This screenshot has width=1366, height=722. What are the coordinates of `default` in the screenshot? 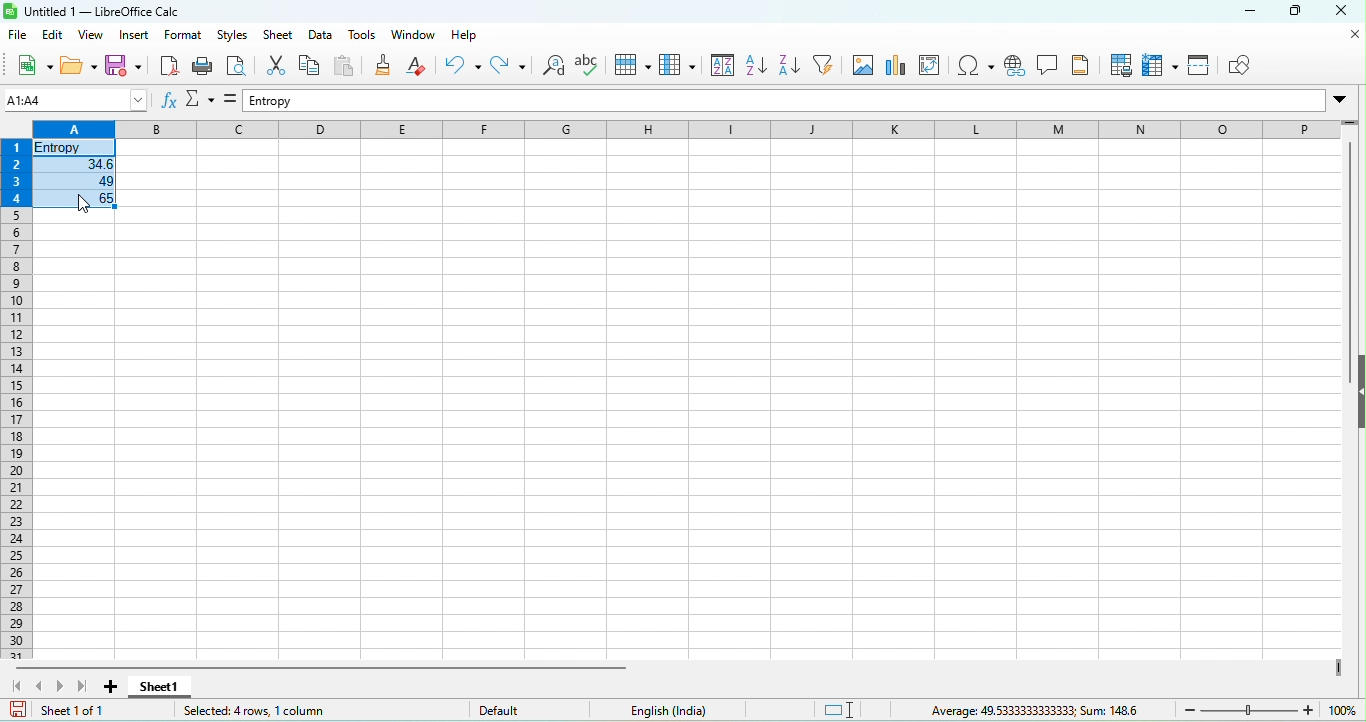 It's located at (534, 710).